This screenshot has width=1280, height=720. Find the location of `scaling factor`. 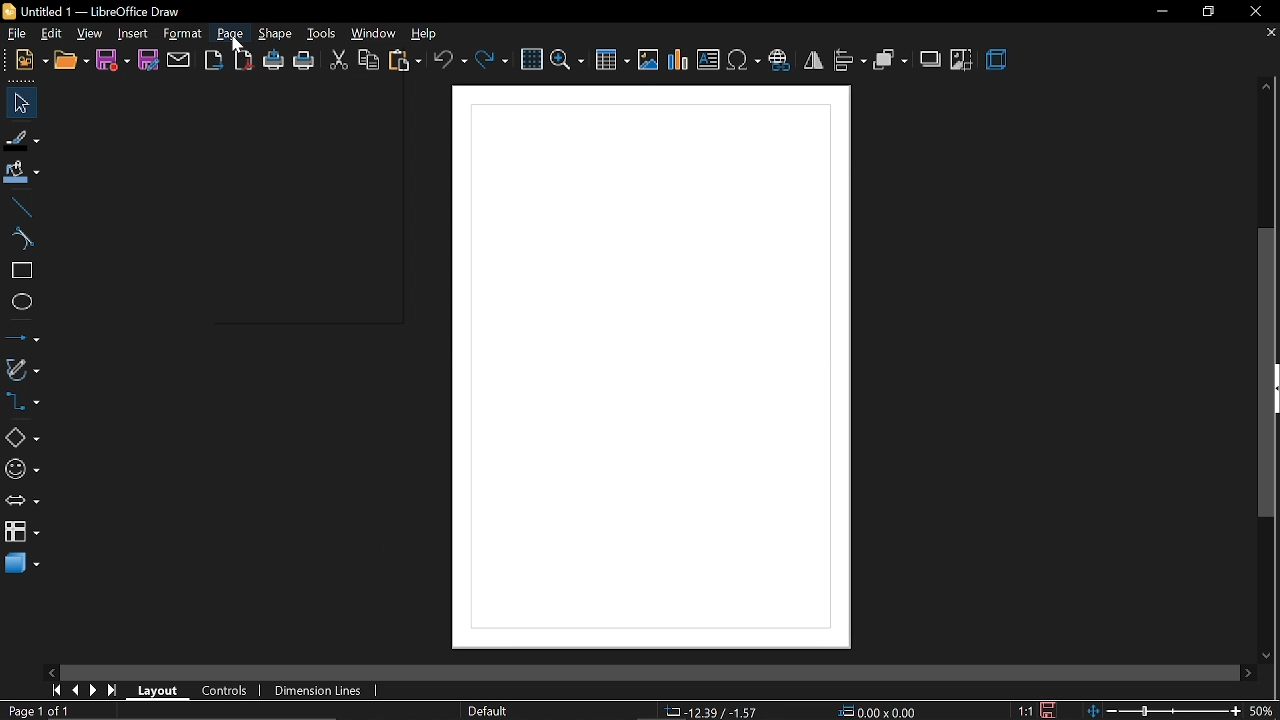

scaling factor is located at coordinates (1025, 711).